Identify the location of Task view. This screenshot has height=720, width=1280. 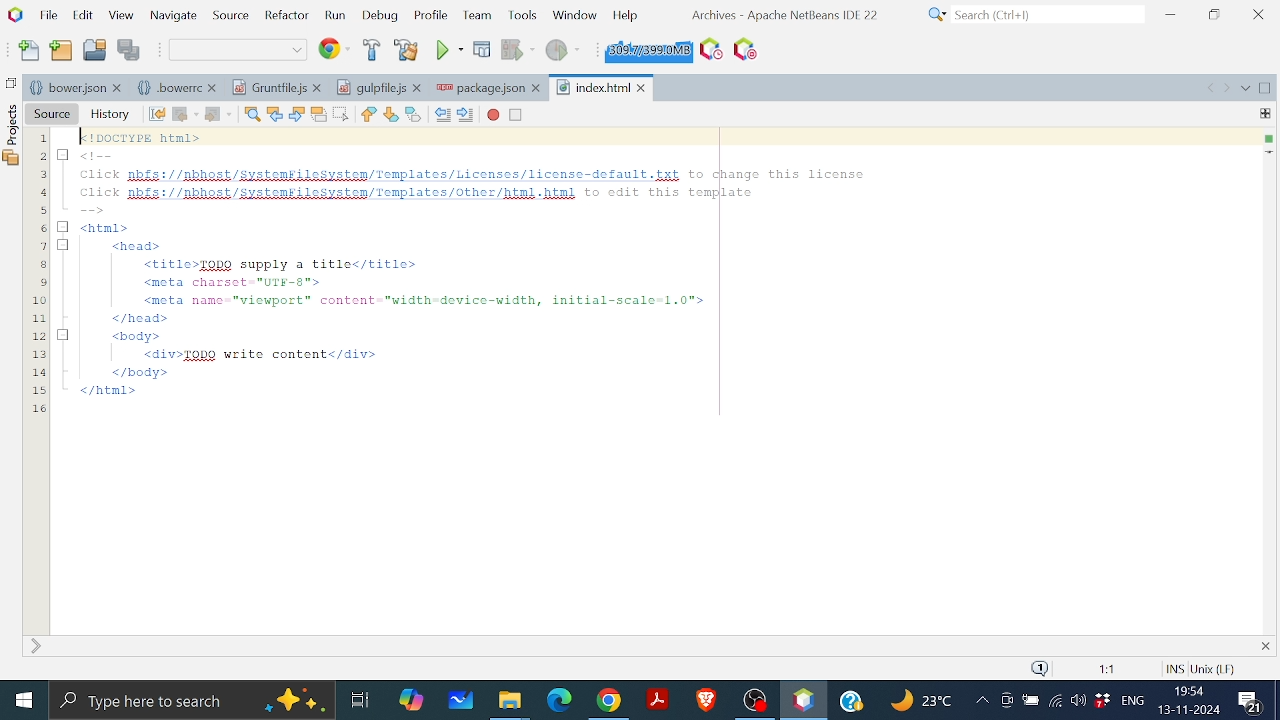
(359, 697).